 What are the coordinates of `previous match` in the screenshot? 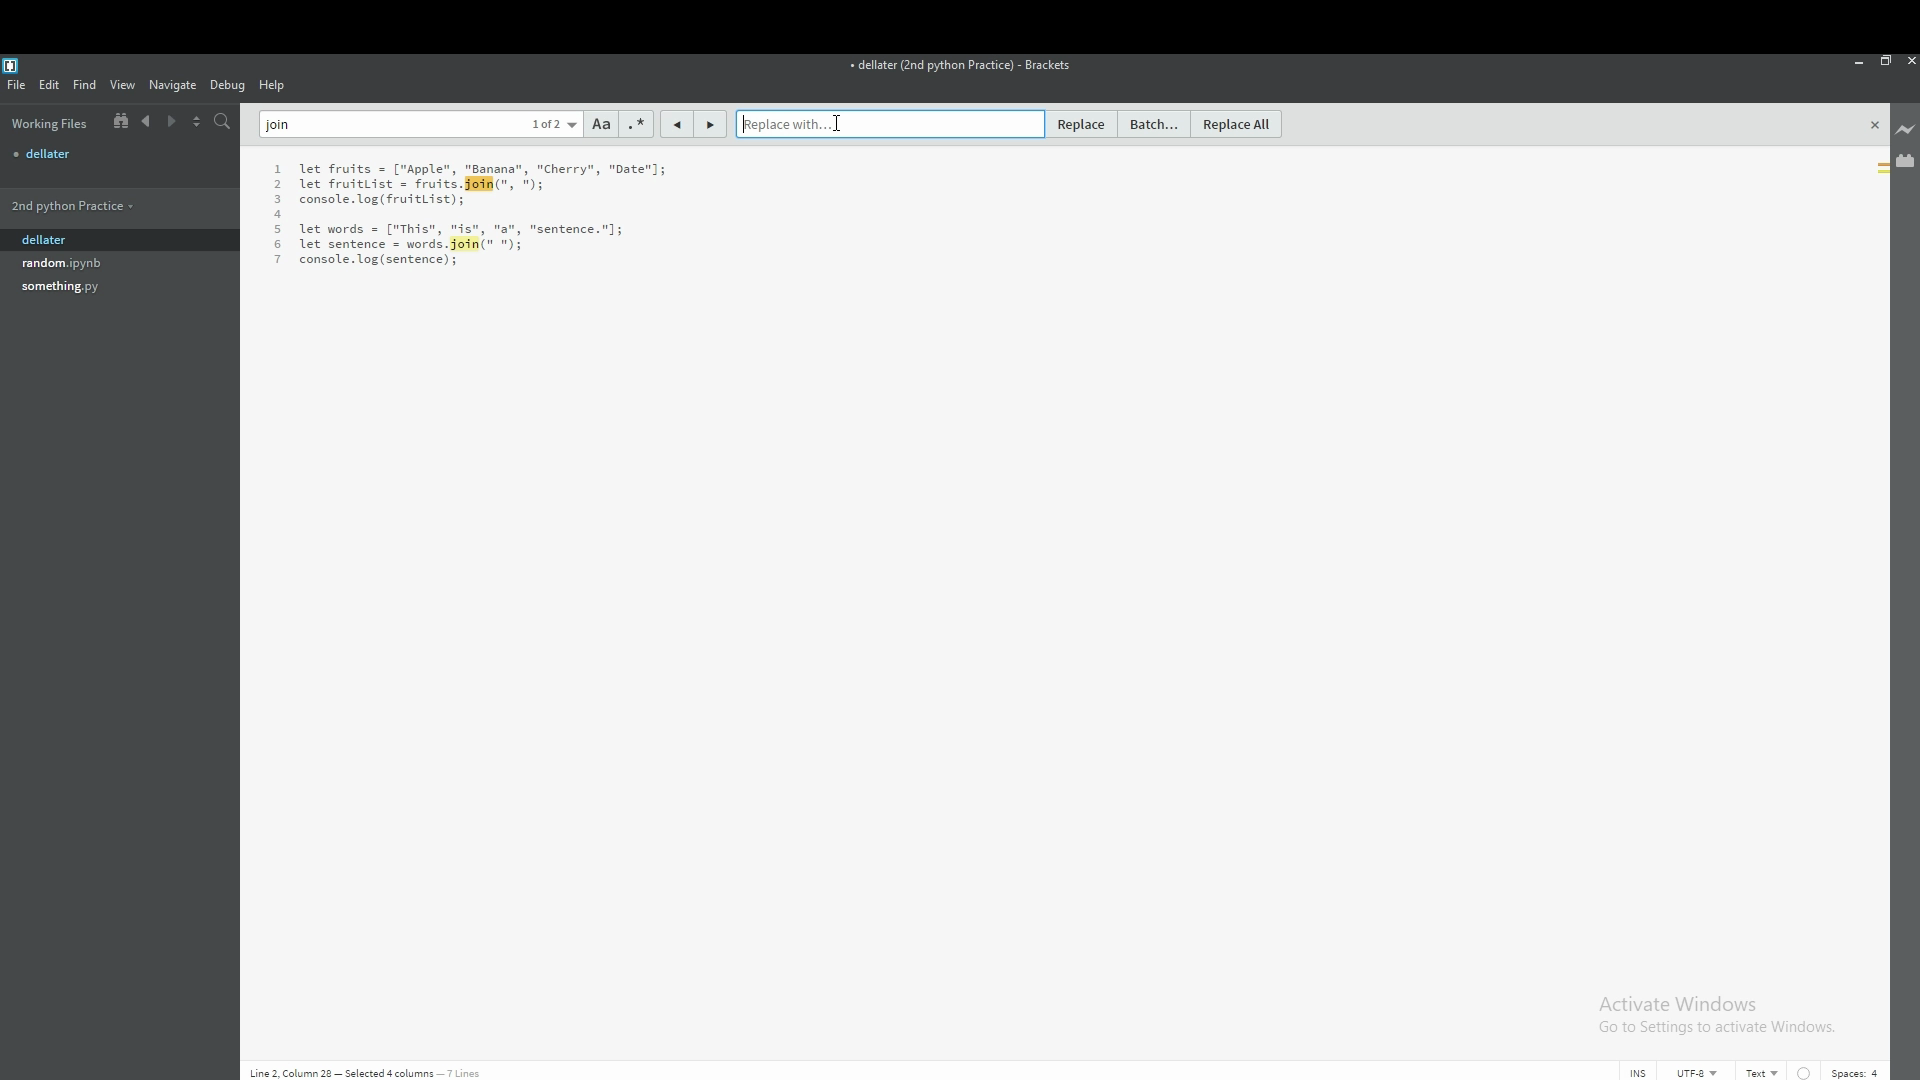 It's located at (675, 125).